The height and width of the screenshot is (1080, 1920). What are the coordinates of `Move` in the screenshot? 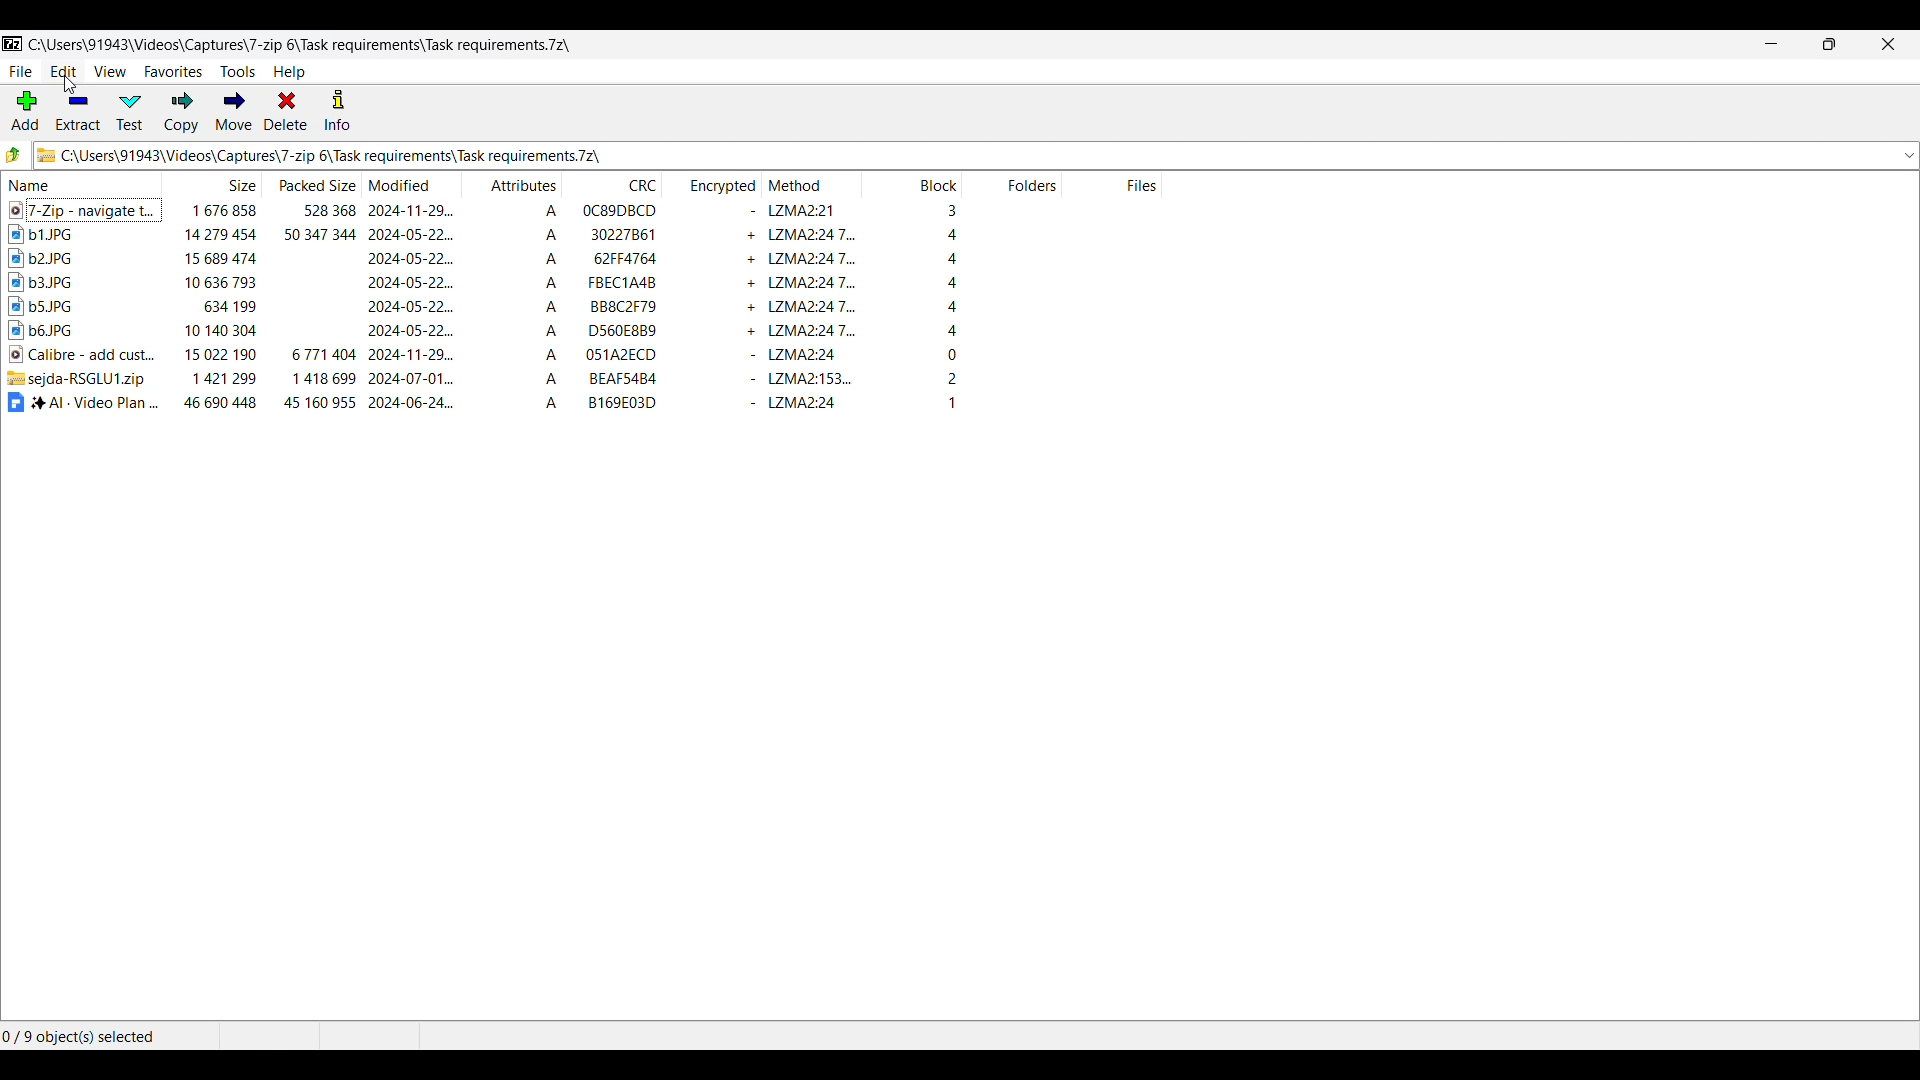 It's located at (234, 111).